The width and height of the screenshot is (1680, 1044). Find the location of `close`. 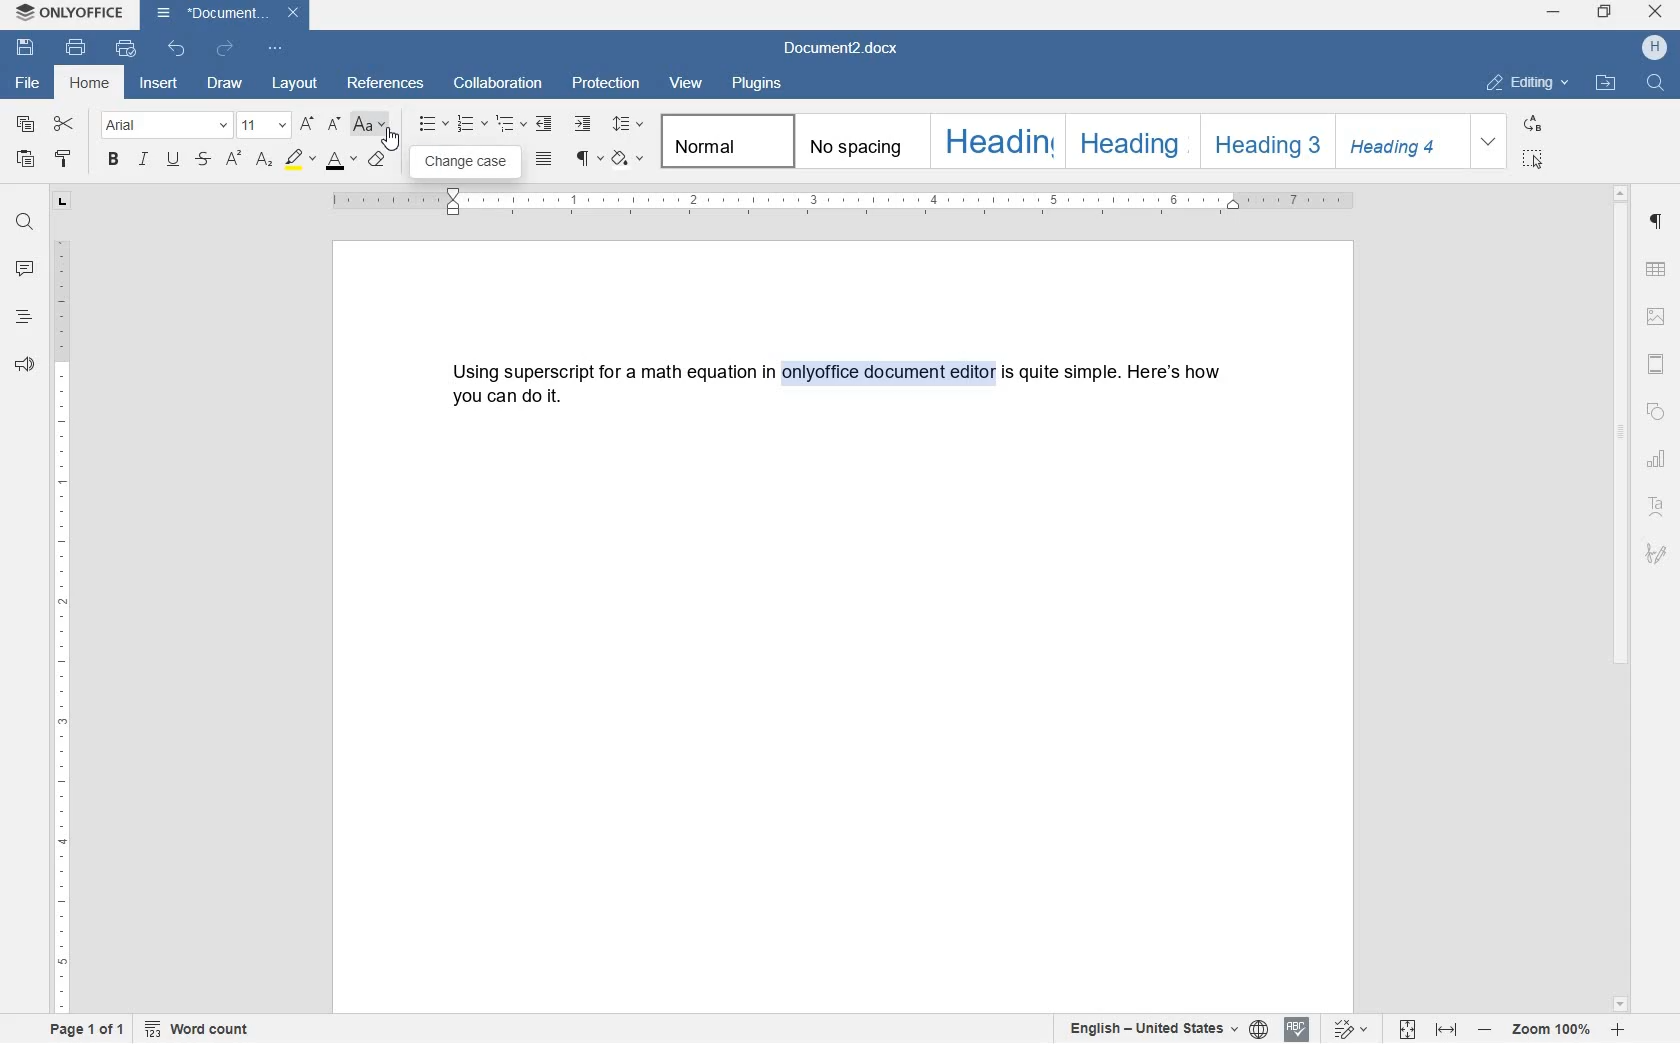

close is located at coordinates (1655, 12).